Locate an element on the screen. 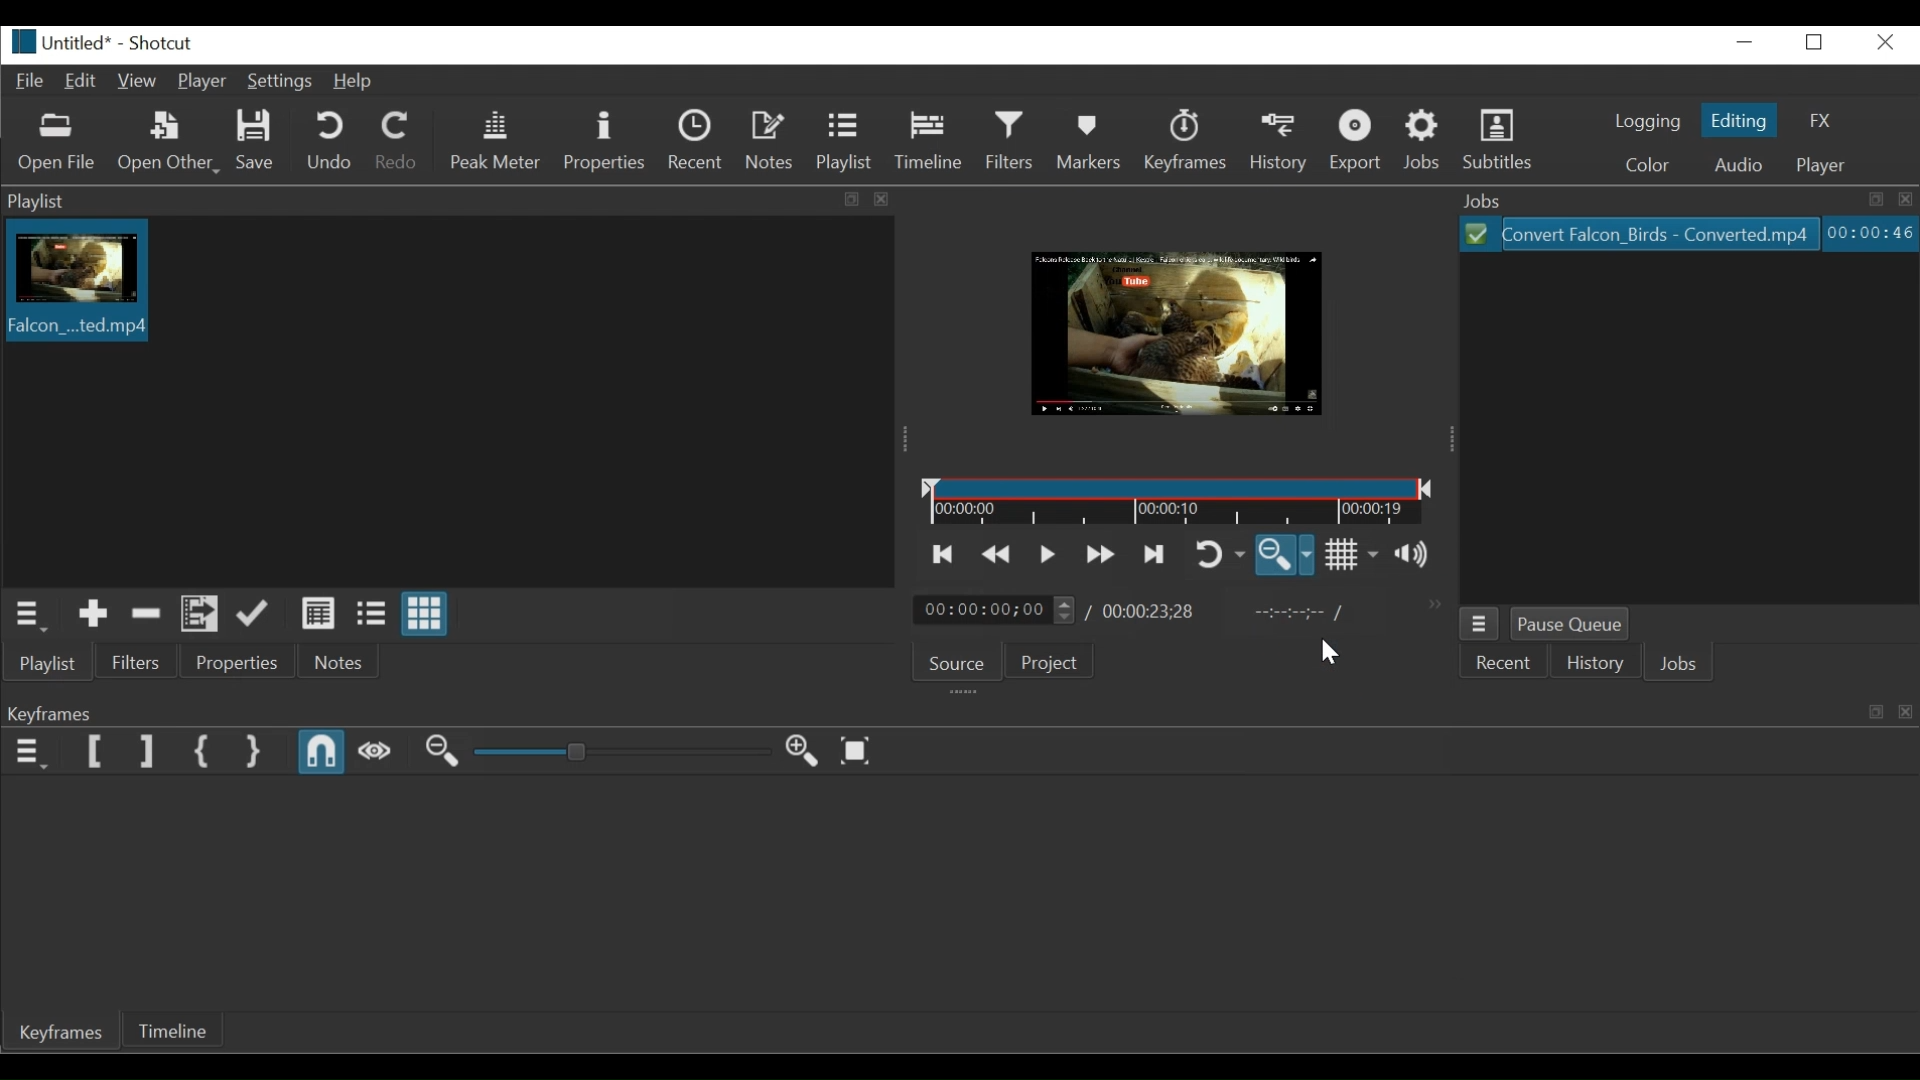  Playlist is located at coordinates (844, 141).